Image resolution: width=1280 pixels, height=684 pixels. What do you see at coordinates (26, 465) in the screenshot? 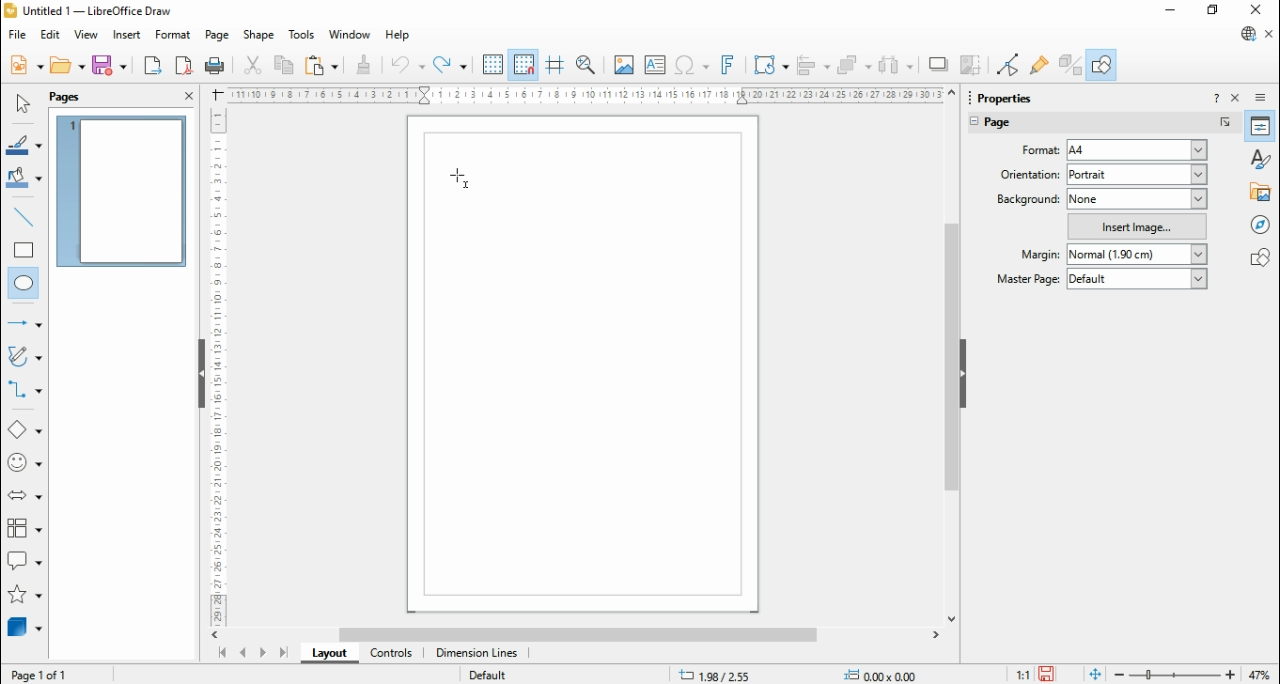
I see `symbol shapes` at bounding box center [26, 465].